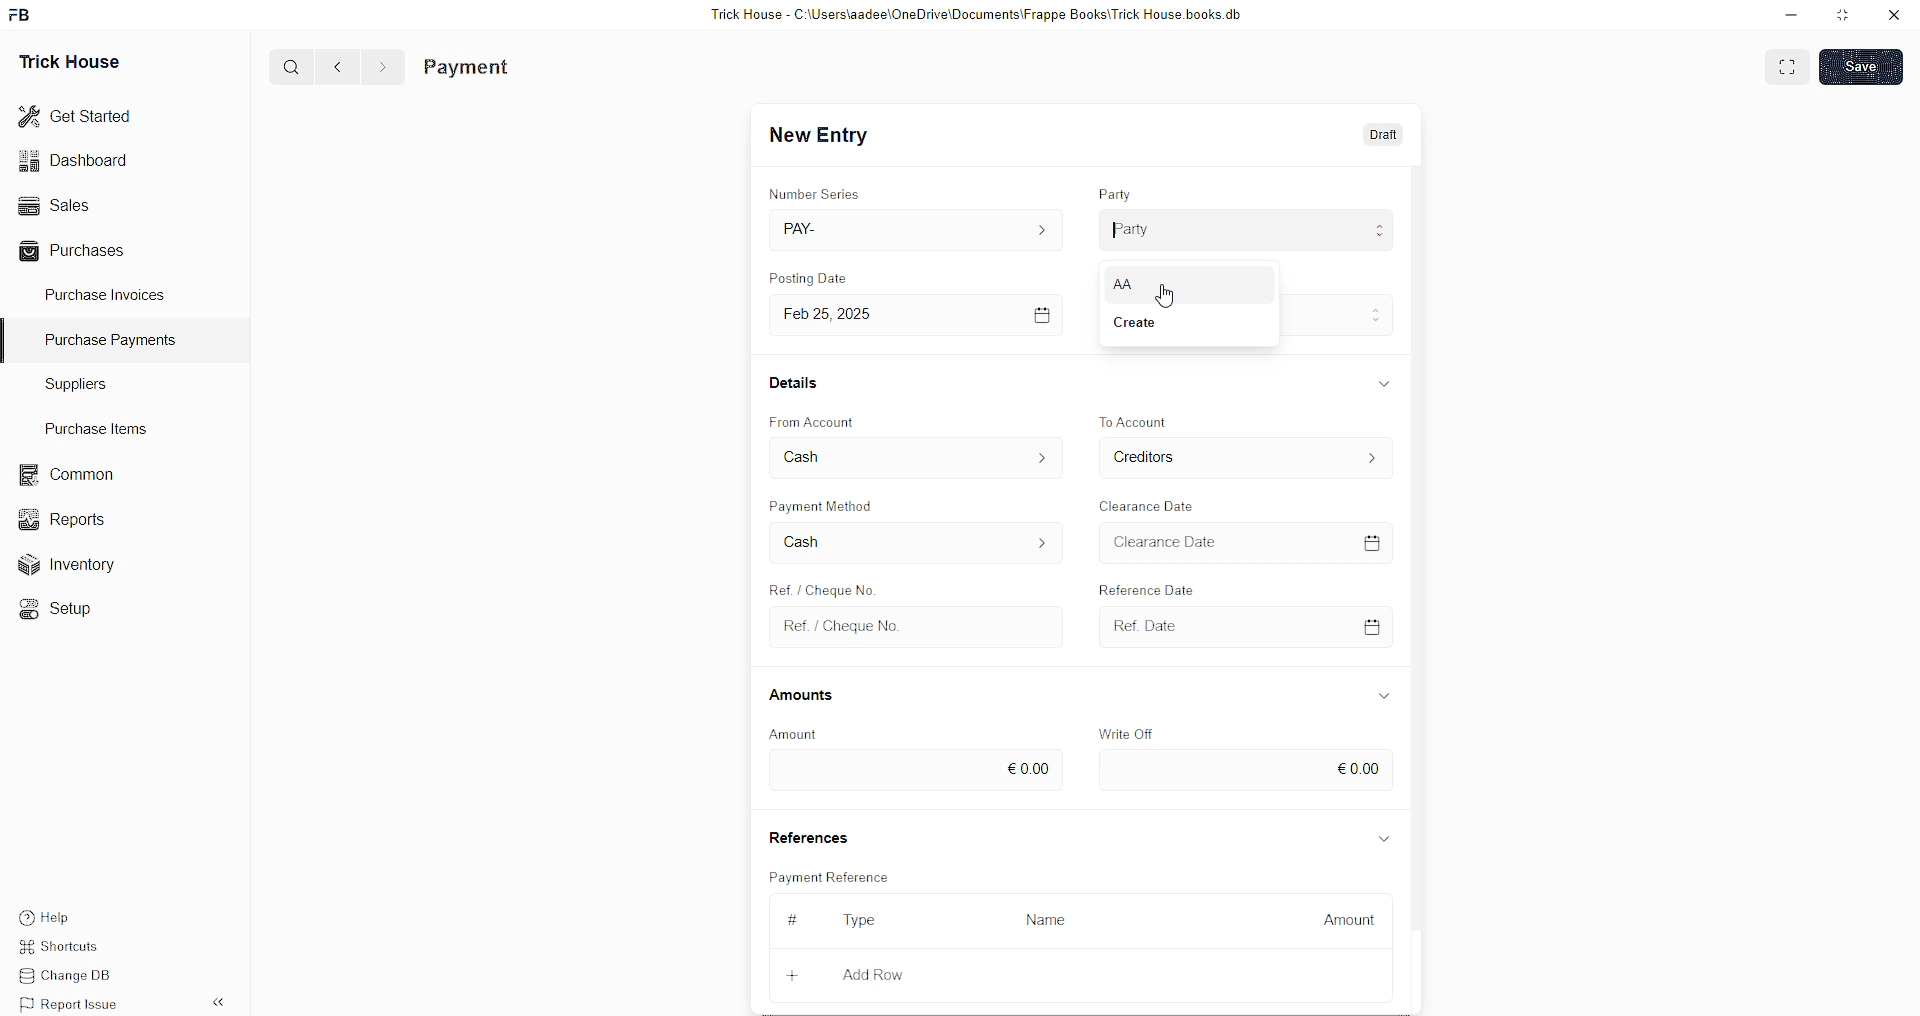 The image size is (1920, 1016). I want to click on AA , so click(1138, 284).